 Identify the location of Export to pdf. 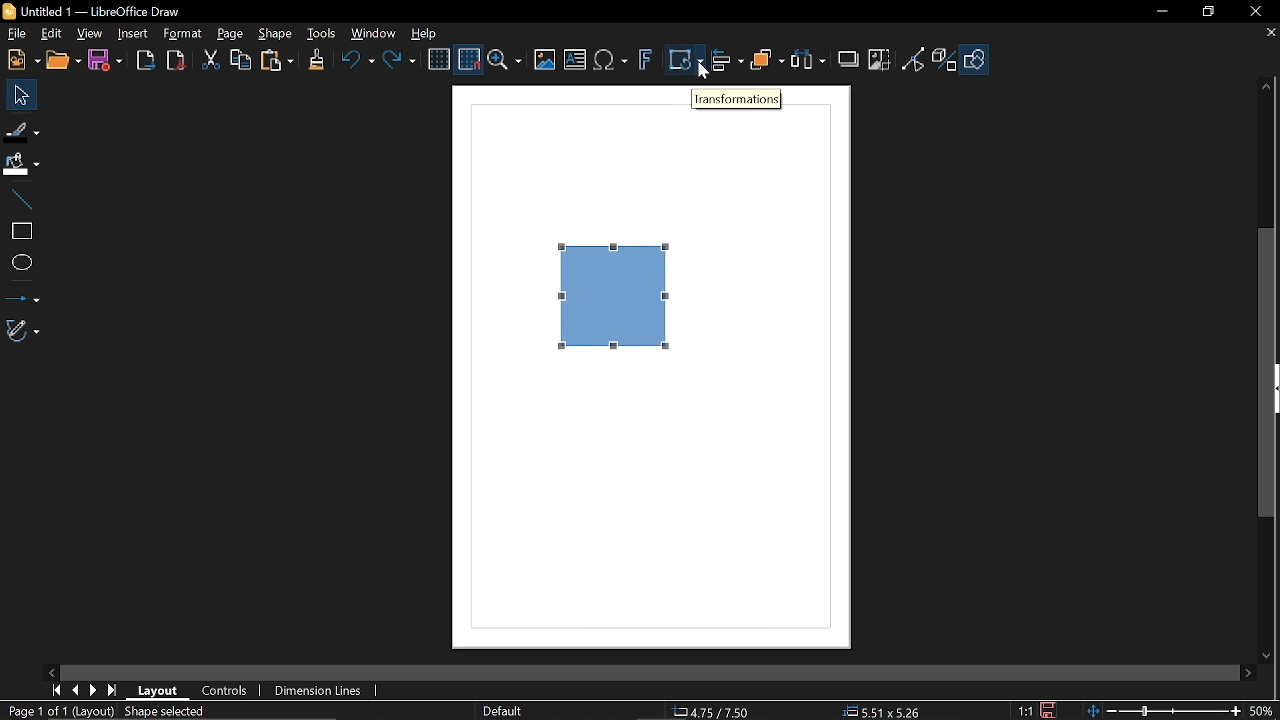
(174, 60).